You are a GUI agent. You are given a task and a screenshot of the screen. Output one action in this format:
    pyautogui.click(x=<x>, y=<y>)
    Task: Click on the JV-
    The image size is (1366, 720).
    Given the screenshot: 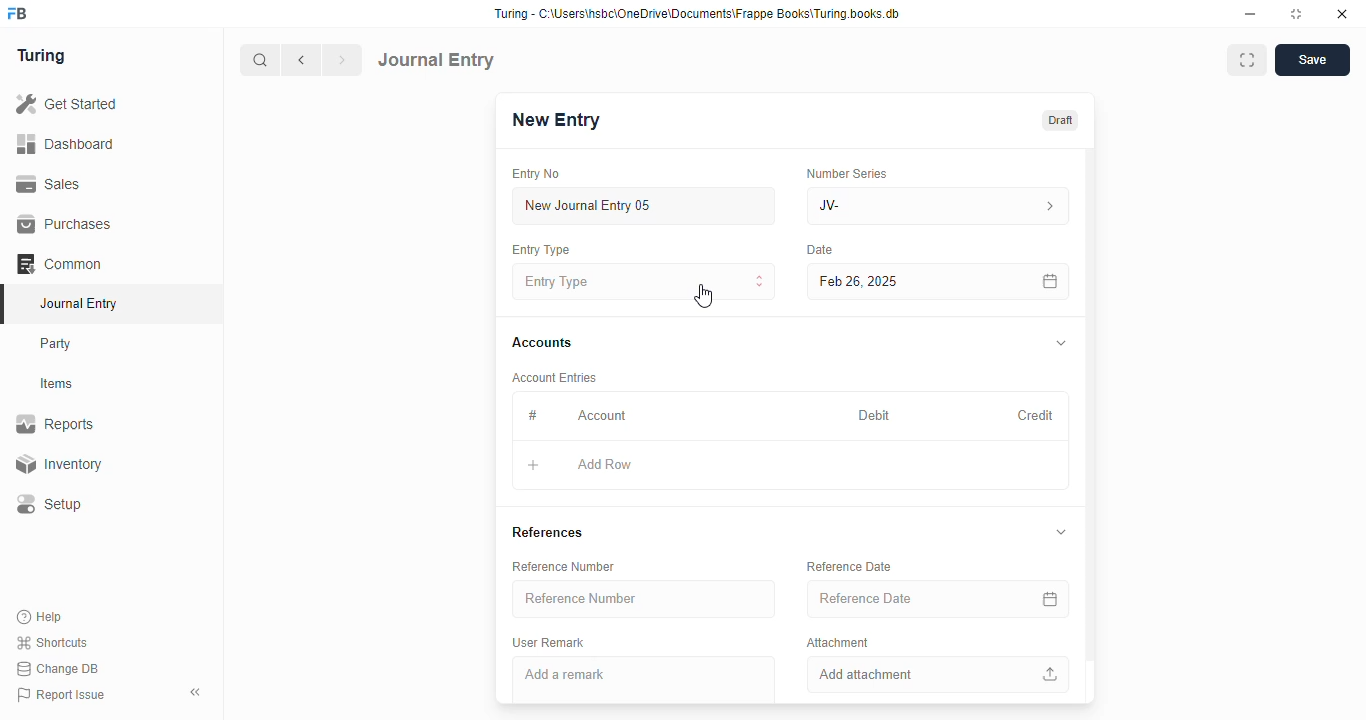 What is the action you would take?
    pyautogui.click(x=939, y=206)
    